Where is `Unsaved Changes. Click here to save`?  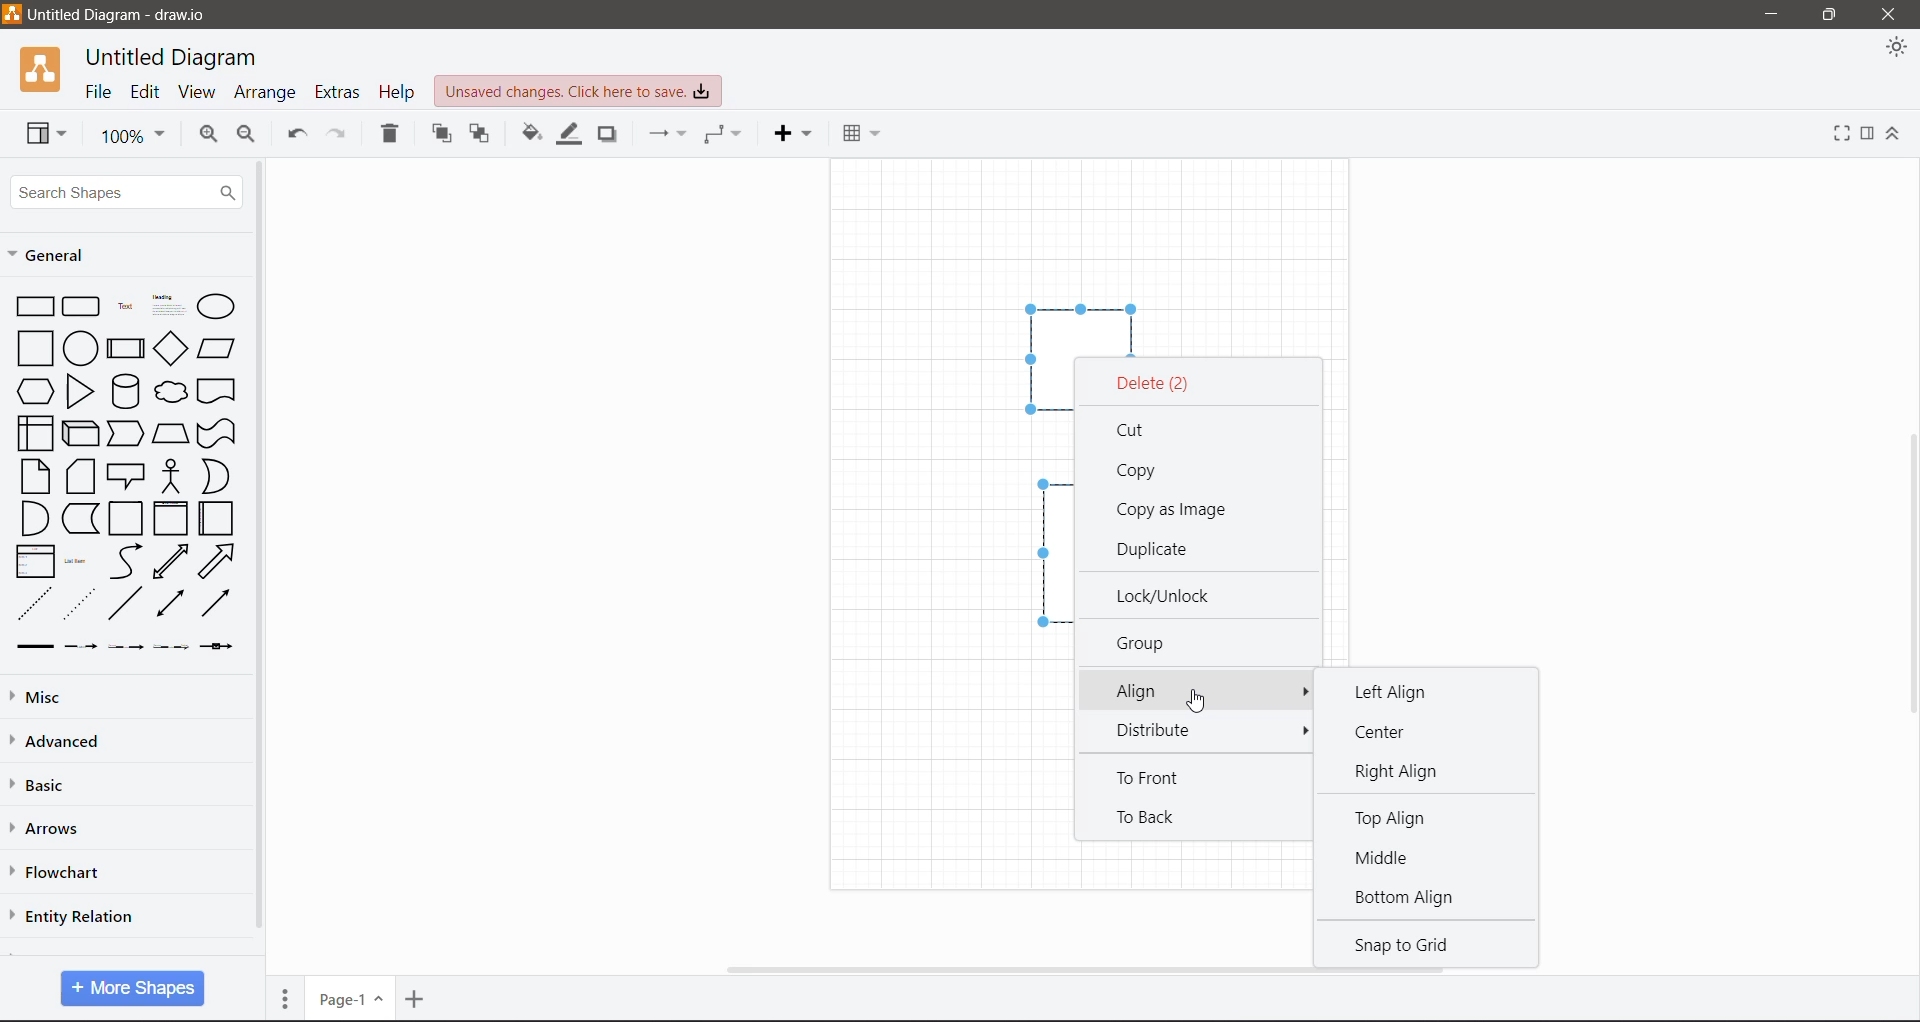
Unsaved Changes. Click here to save is located at coordinates (578, 93).